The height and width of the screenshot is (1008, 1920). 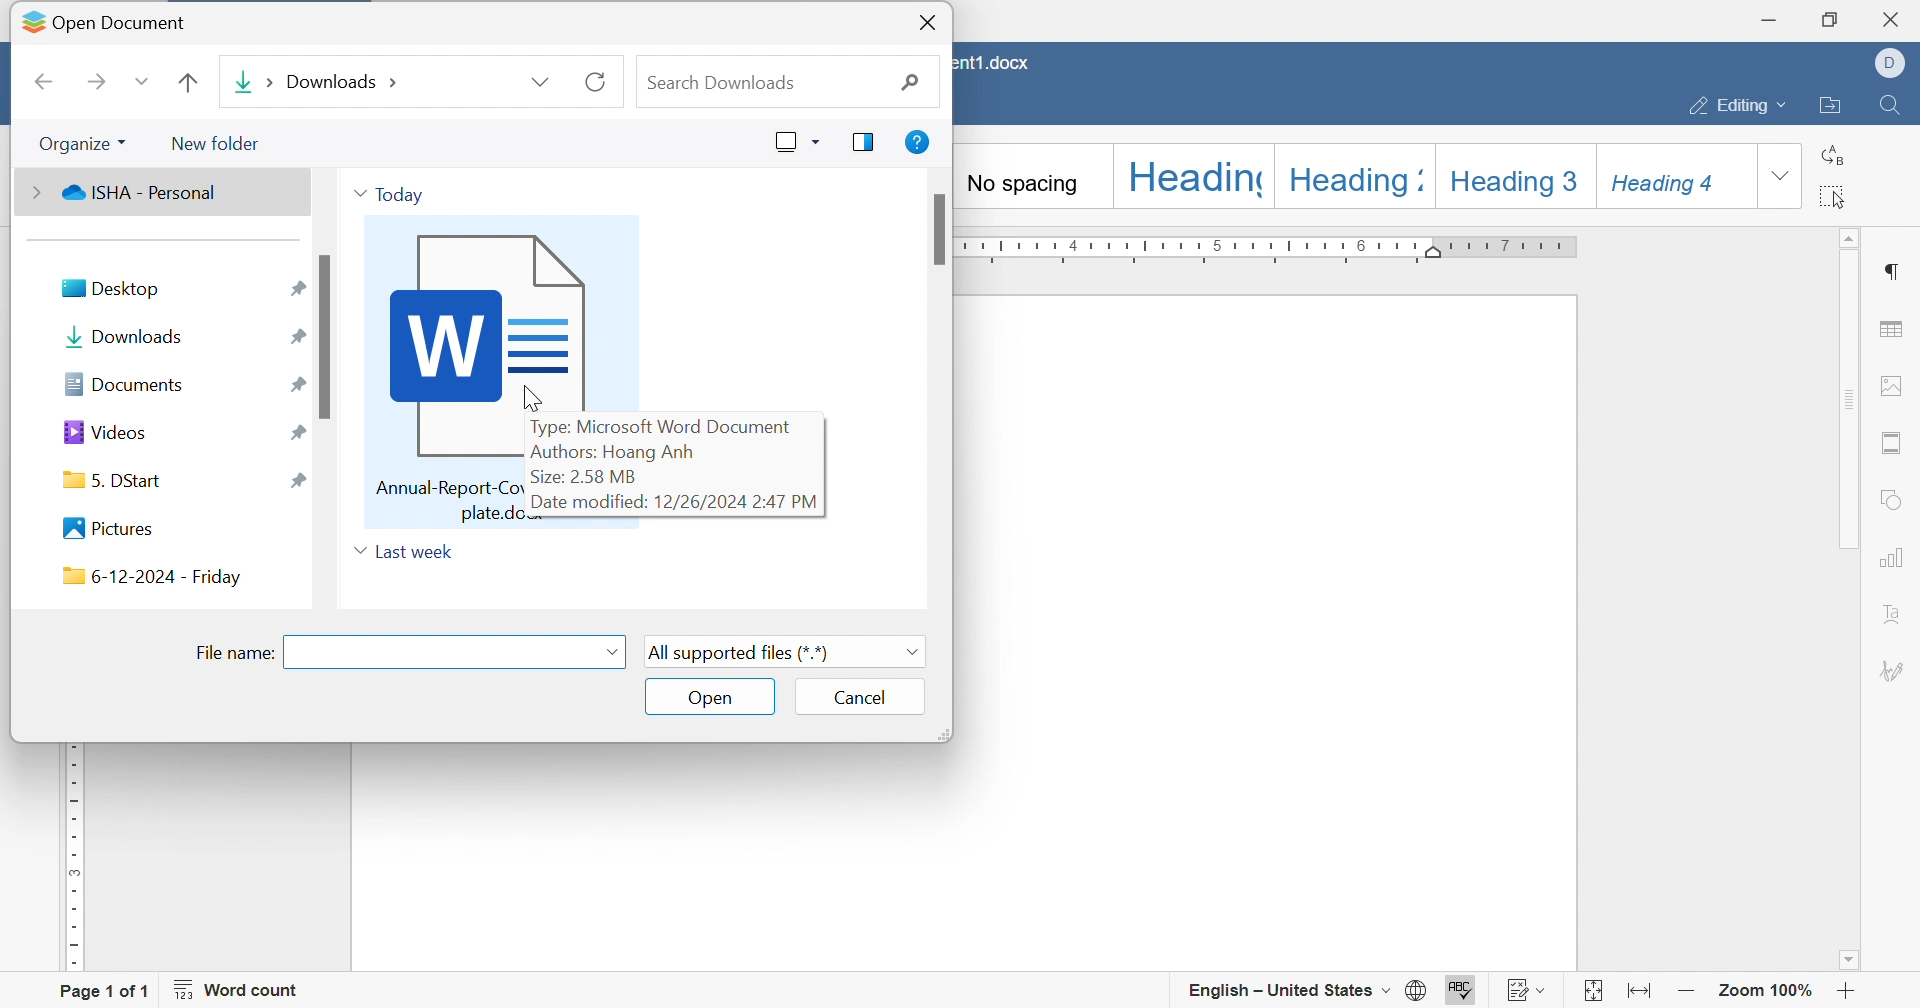 What do you see at coordinates (1764, 993) in the screenshot?
I see `zoom 100%` at bounding box center [1764, 993].